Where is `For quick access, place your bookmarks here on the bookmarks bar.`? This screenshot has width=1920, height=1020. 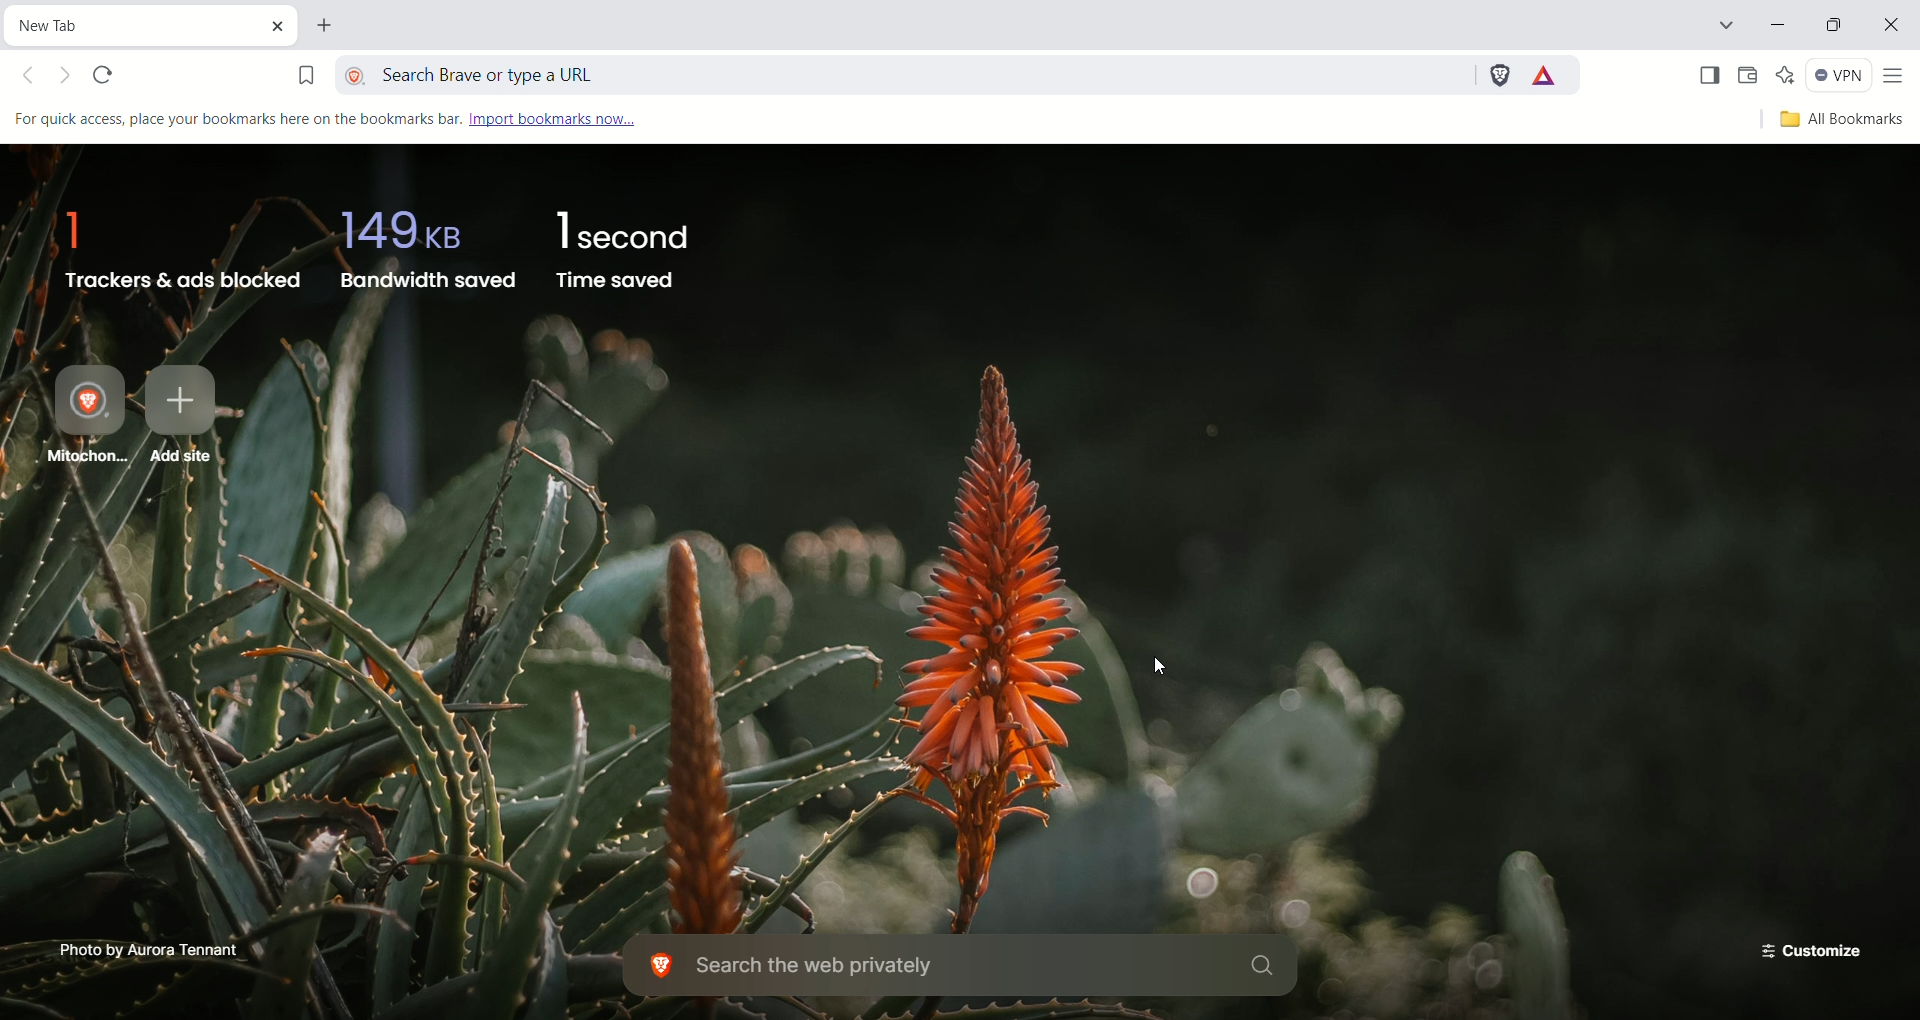 For quick access, place your bookmarks here on the bookmarks bar. is located at coordinates (235, 117).